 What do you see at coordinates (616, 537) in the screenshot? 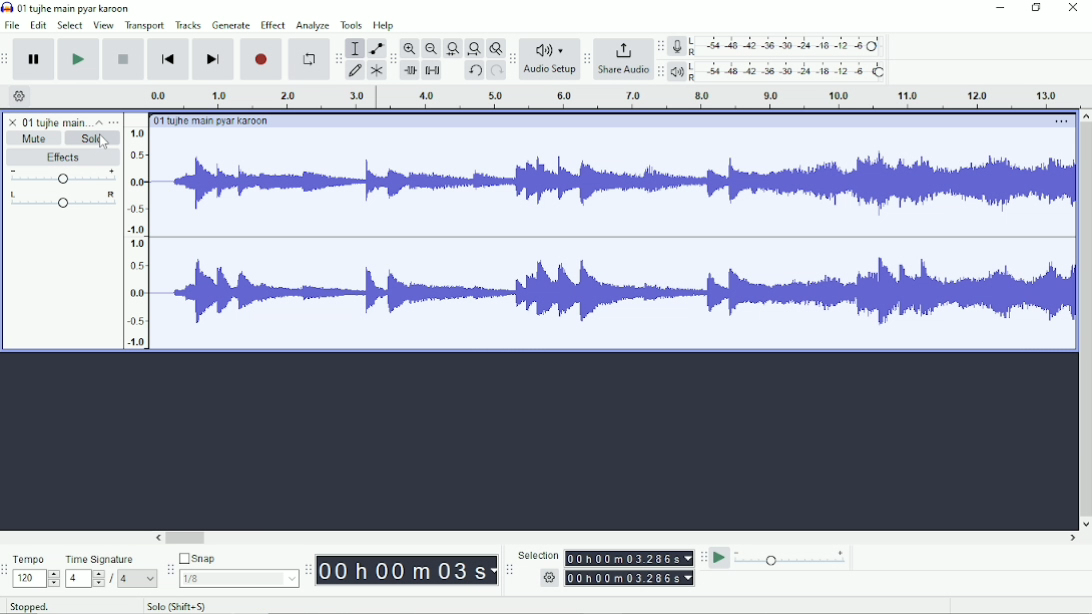
I see `Horizontal scrollbar` at bounding box center [616, 537].